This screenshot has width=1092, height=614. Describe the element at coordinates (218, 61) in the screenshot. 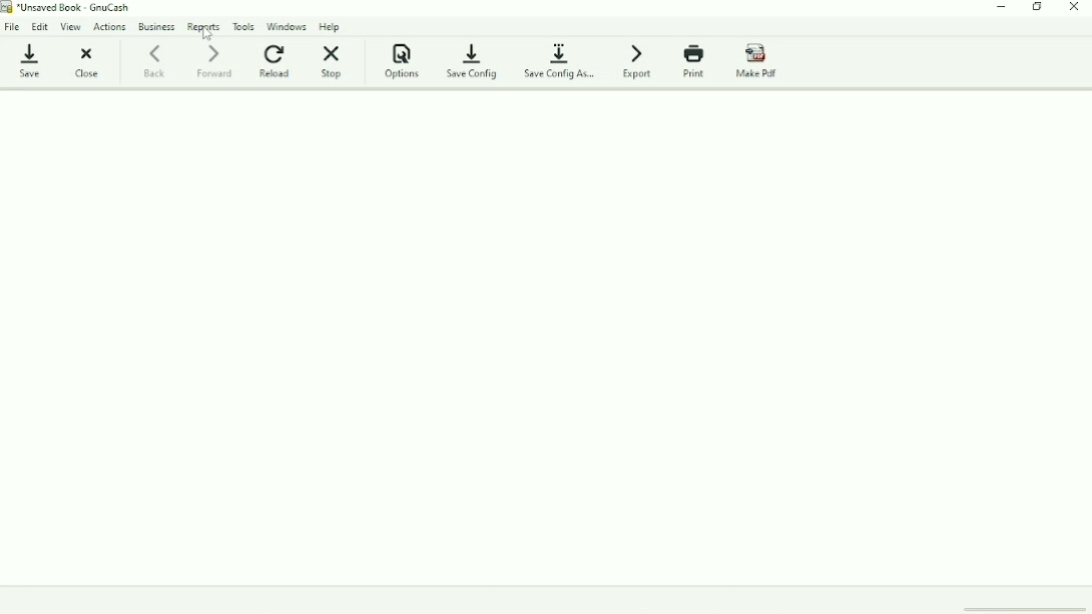

I see `Forward` at that location.